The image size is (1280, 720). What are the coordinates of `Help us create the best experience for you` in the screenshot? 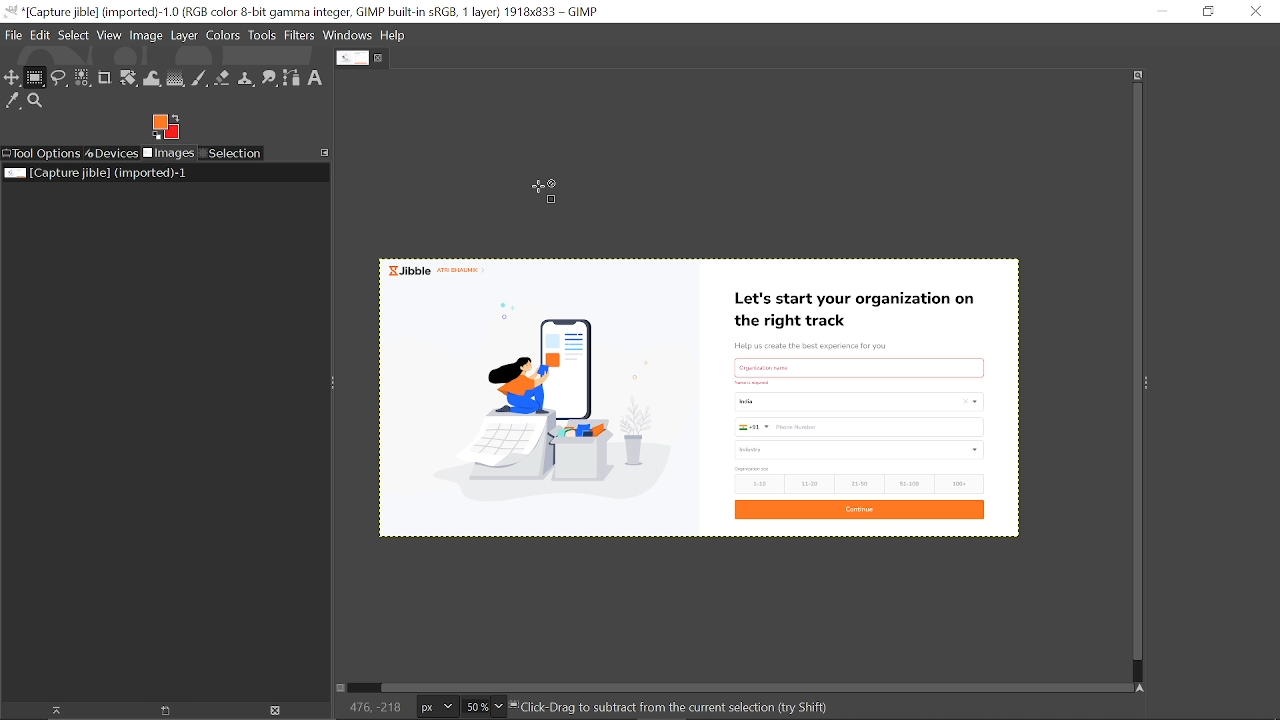 It's located at (825, 344).